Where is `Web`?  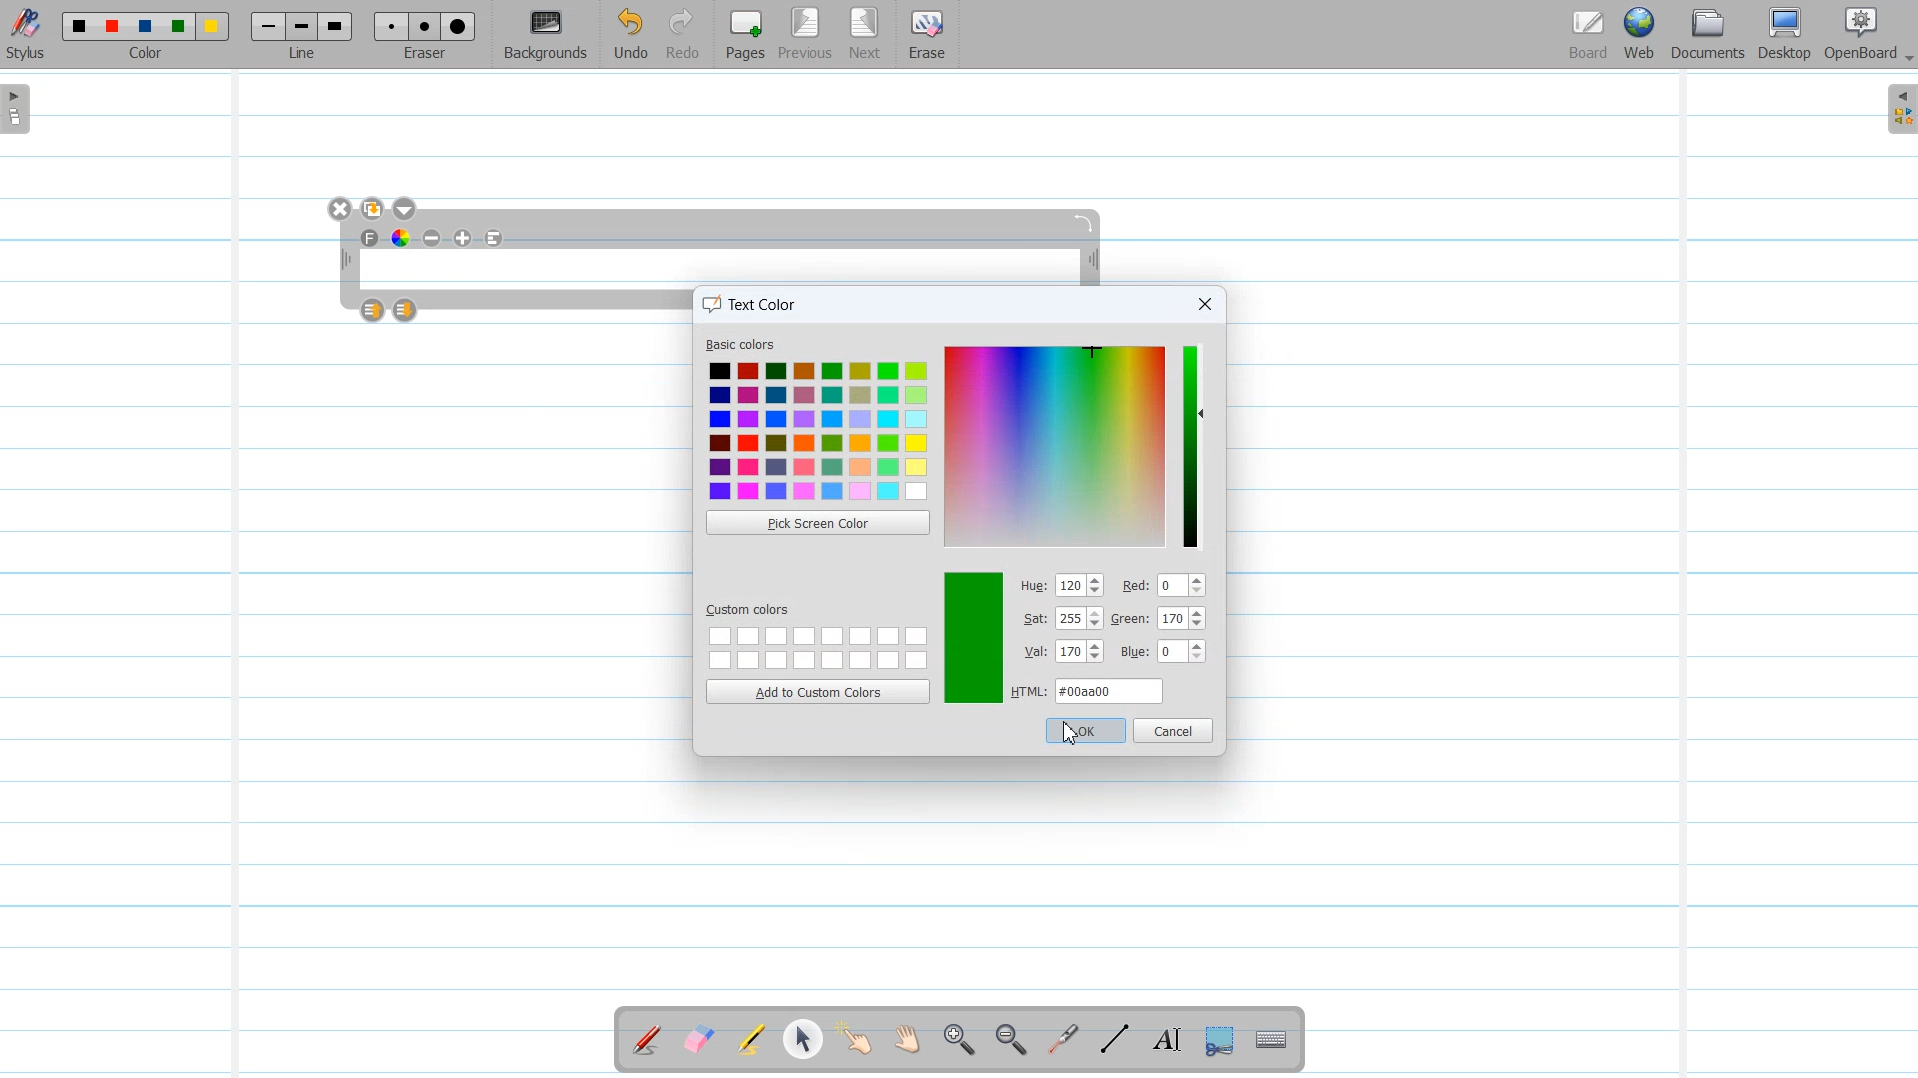
Web is located at coordinates (1641, 35).